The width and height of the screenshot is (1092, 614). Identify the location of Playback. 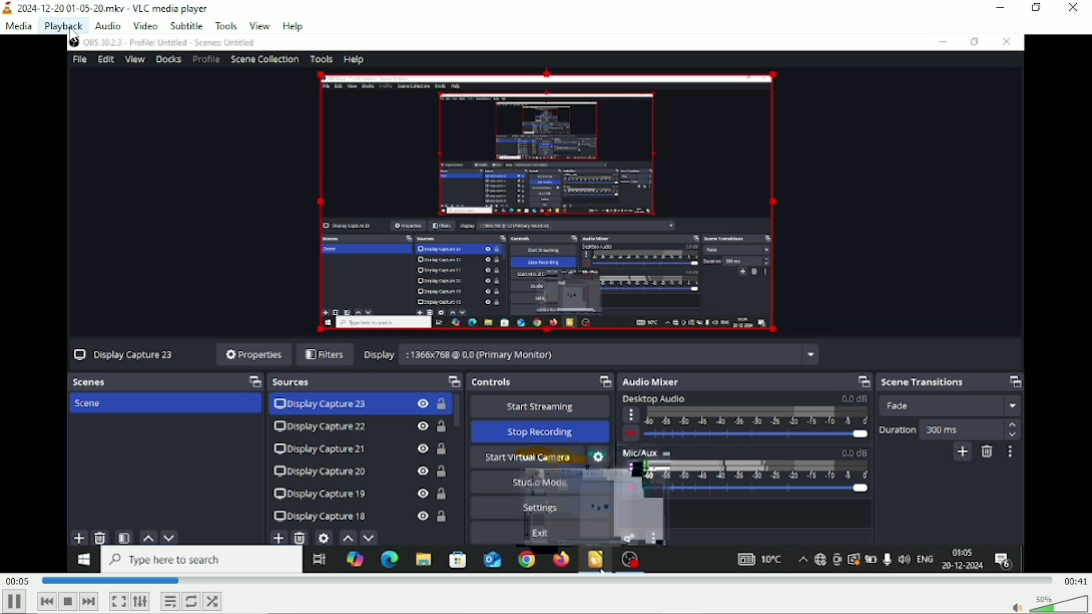
(63, 26).